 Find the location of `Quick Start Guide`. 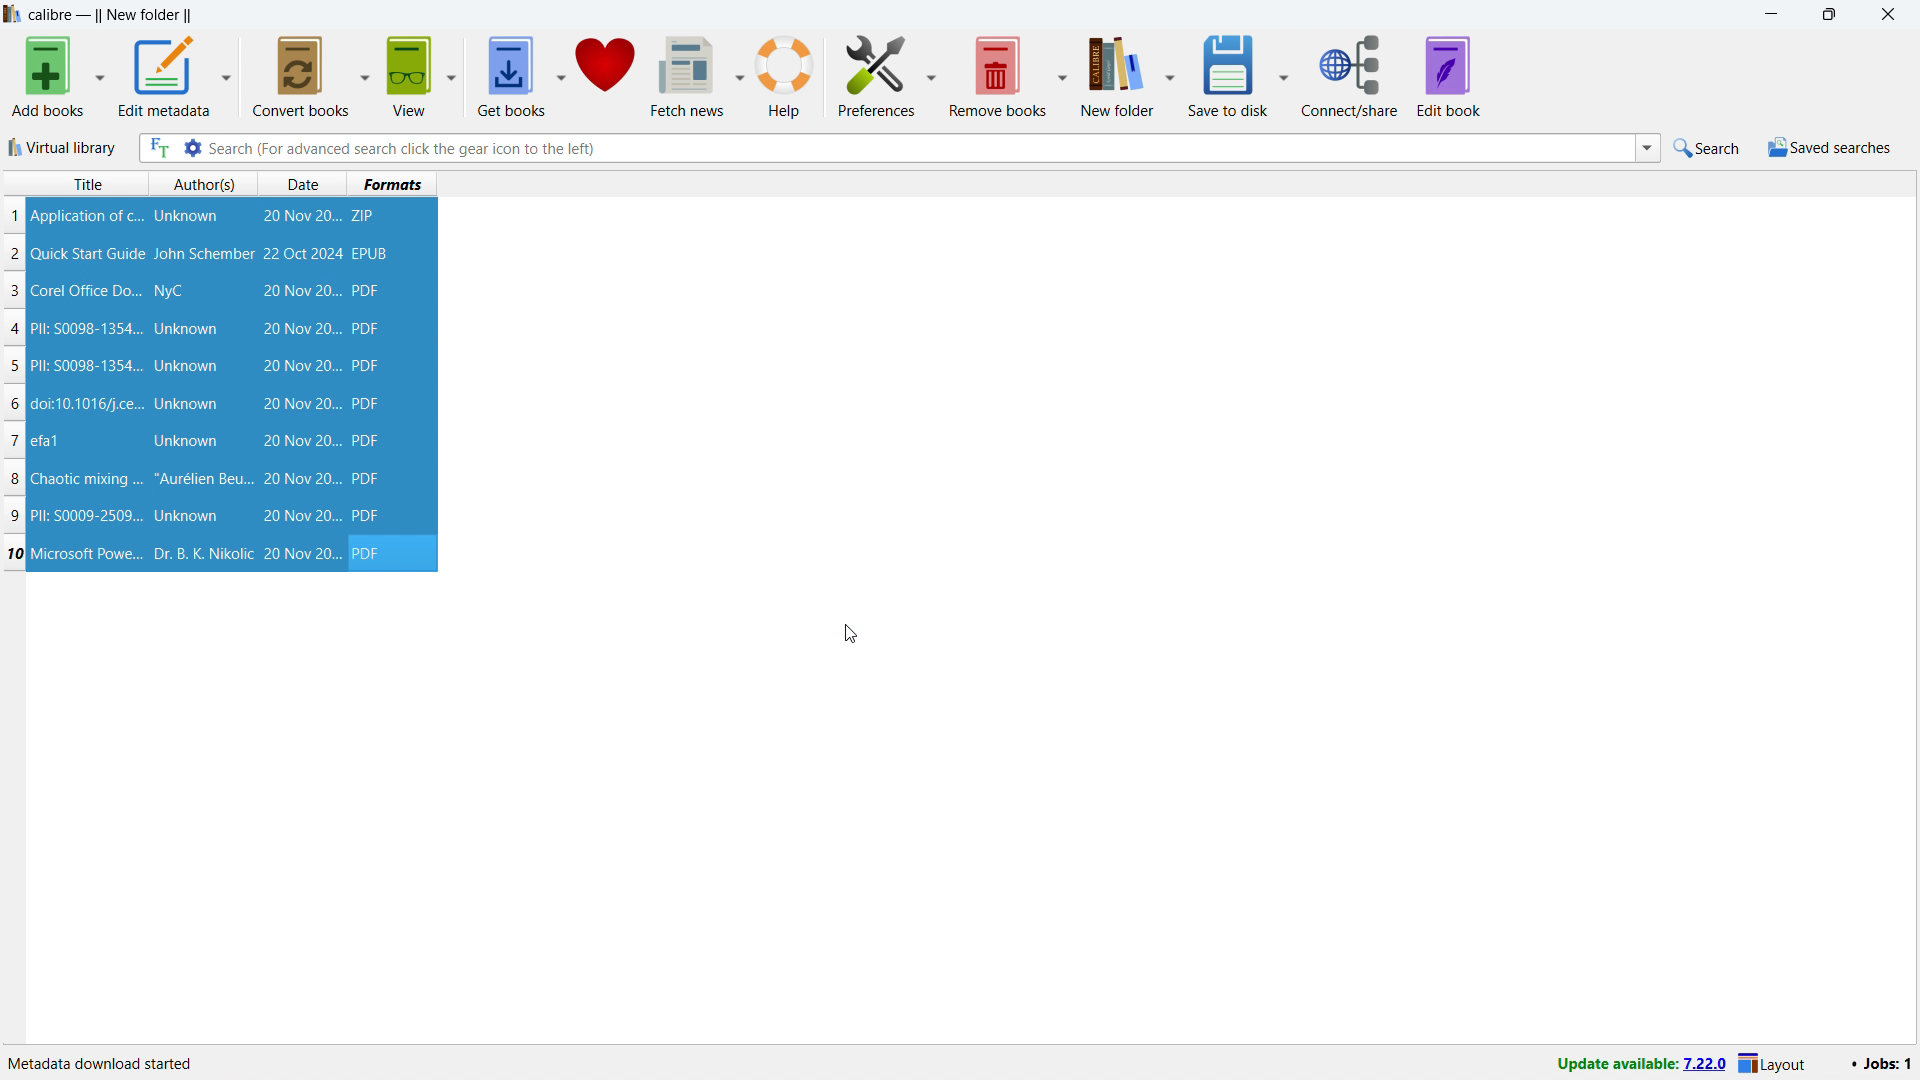

Quick Start Guide is located at coordinates (88, 254).